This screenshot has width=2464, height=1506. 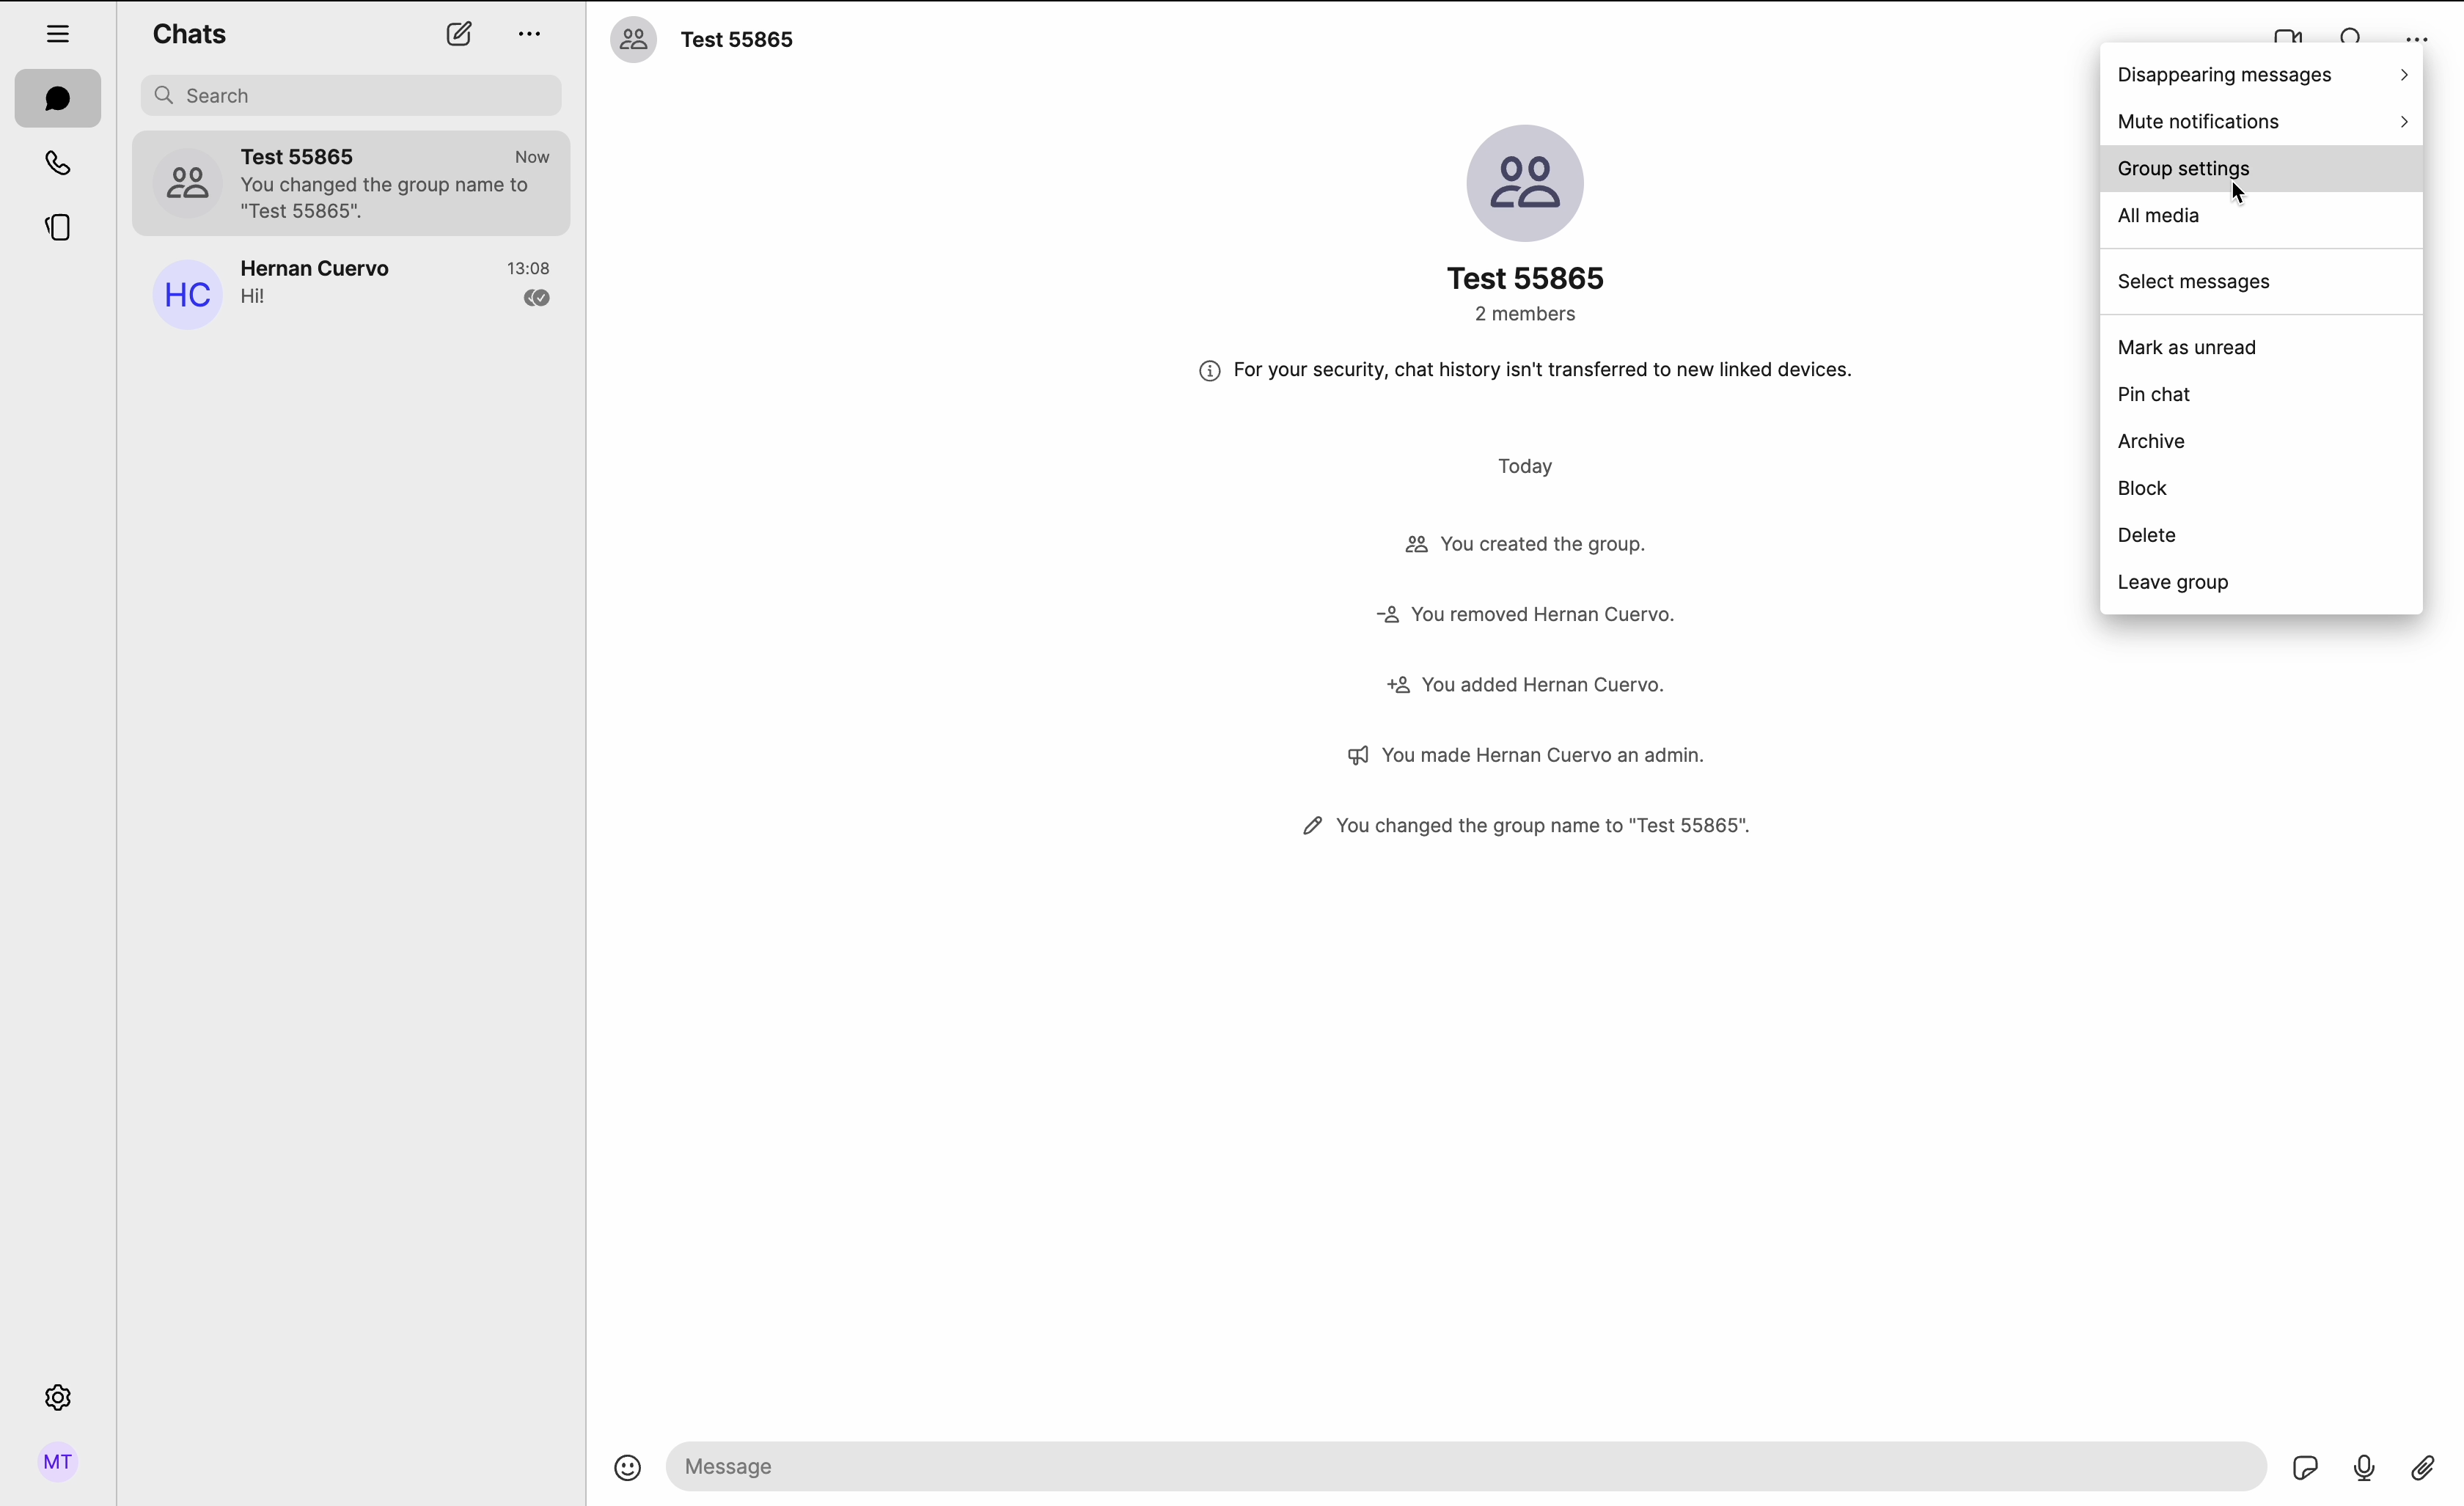 What do you see at coordinates (2147, 488) in the screenshot?
I see `block` at bounding box center [2147, 488].